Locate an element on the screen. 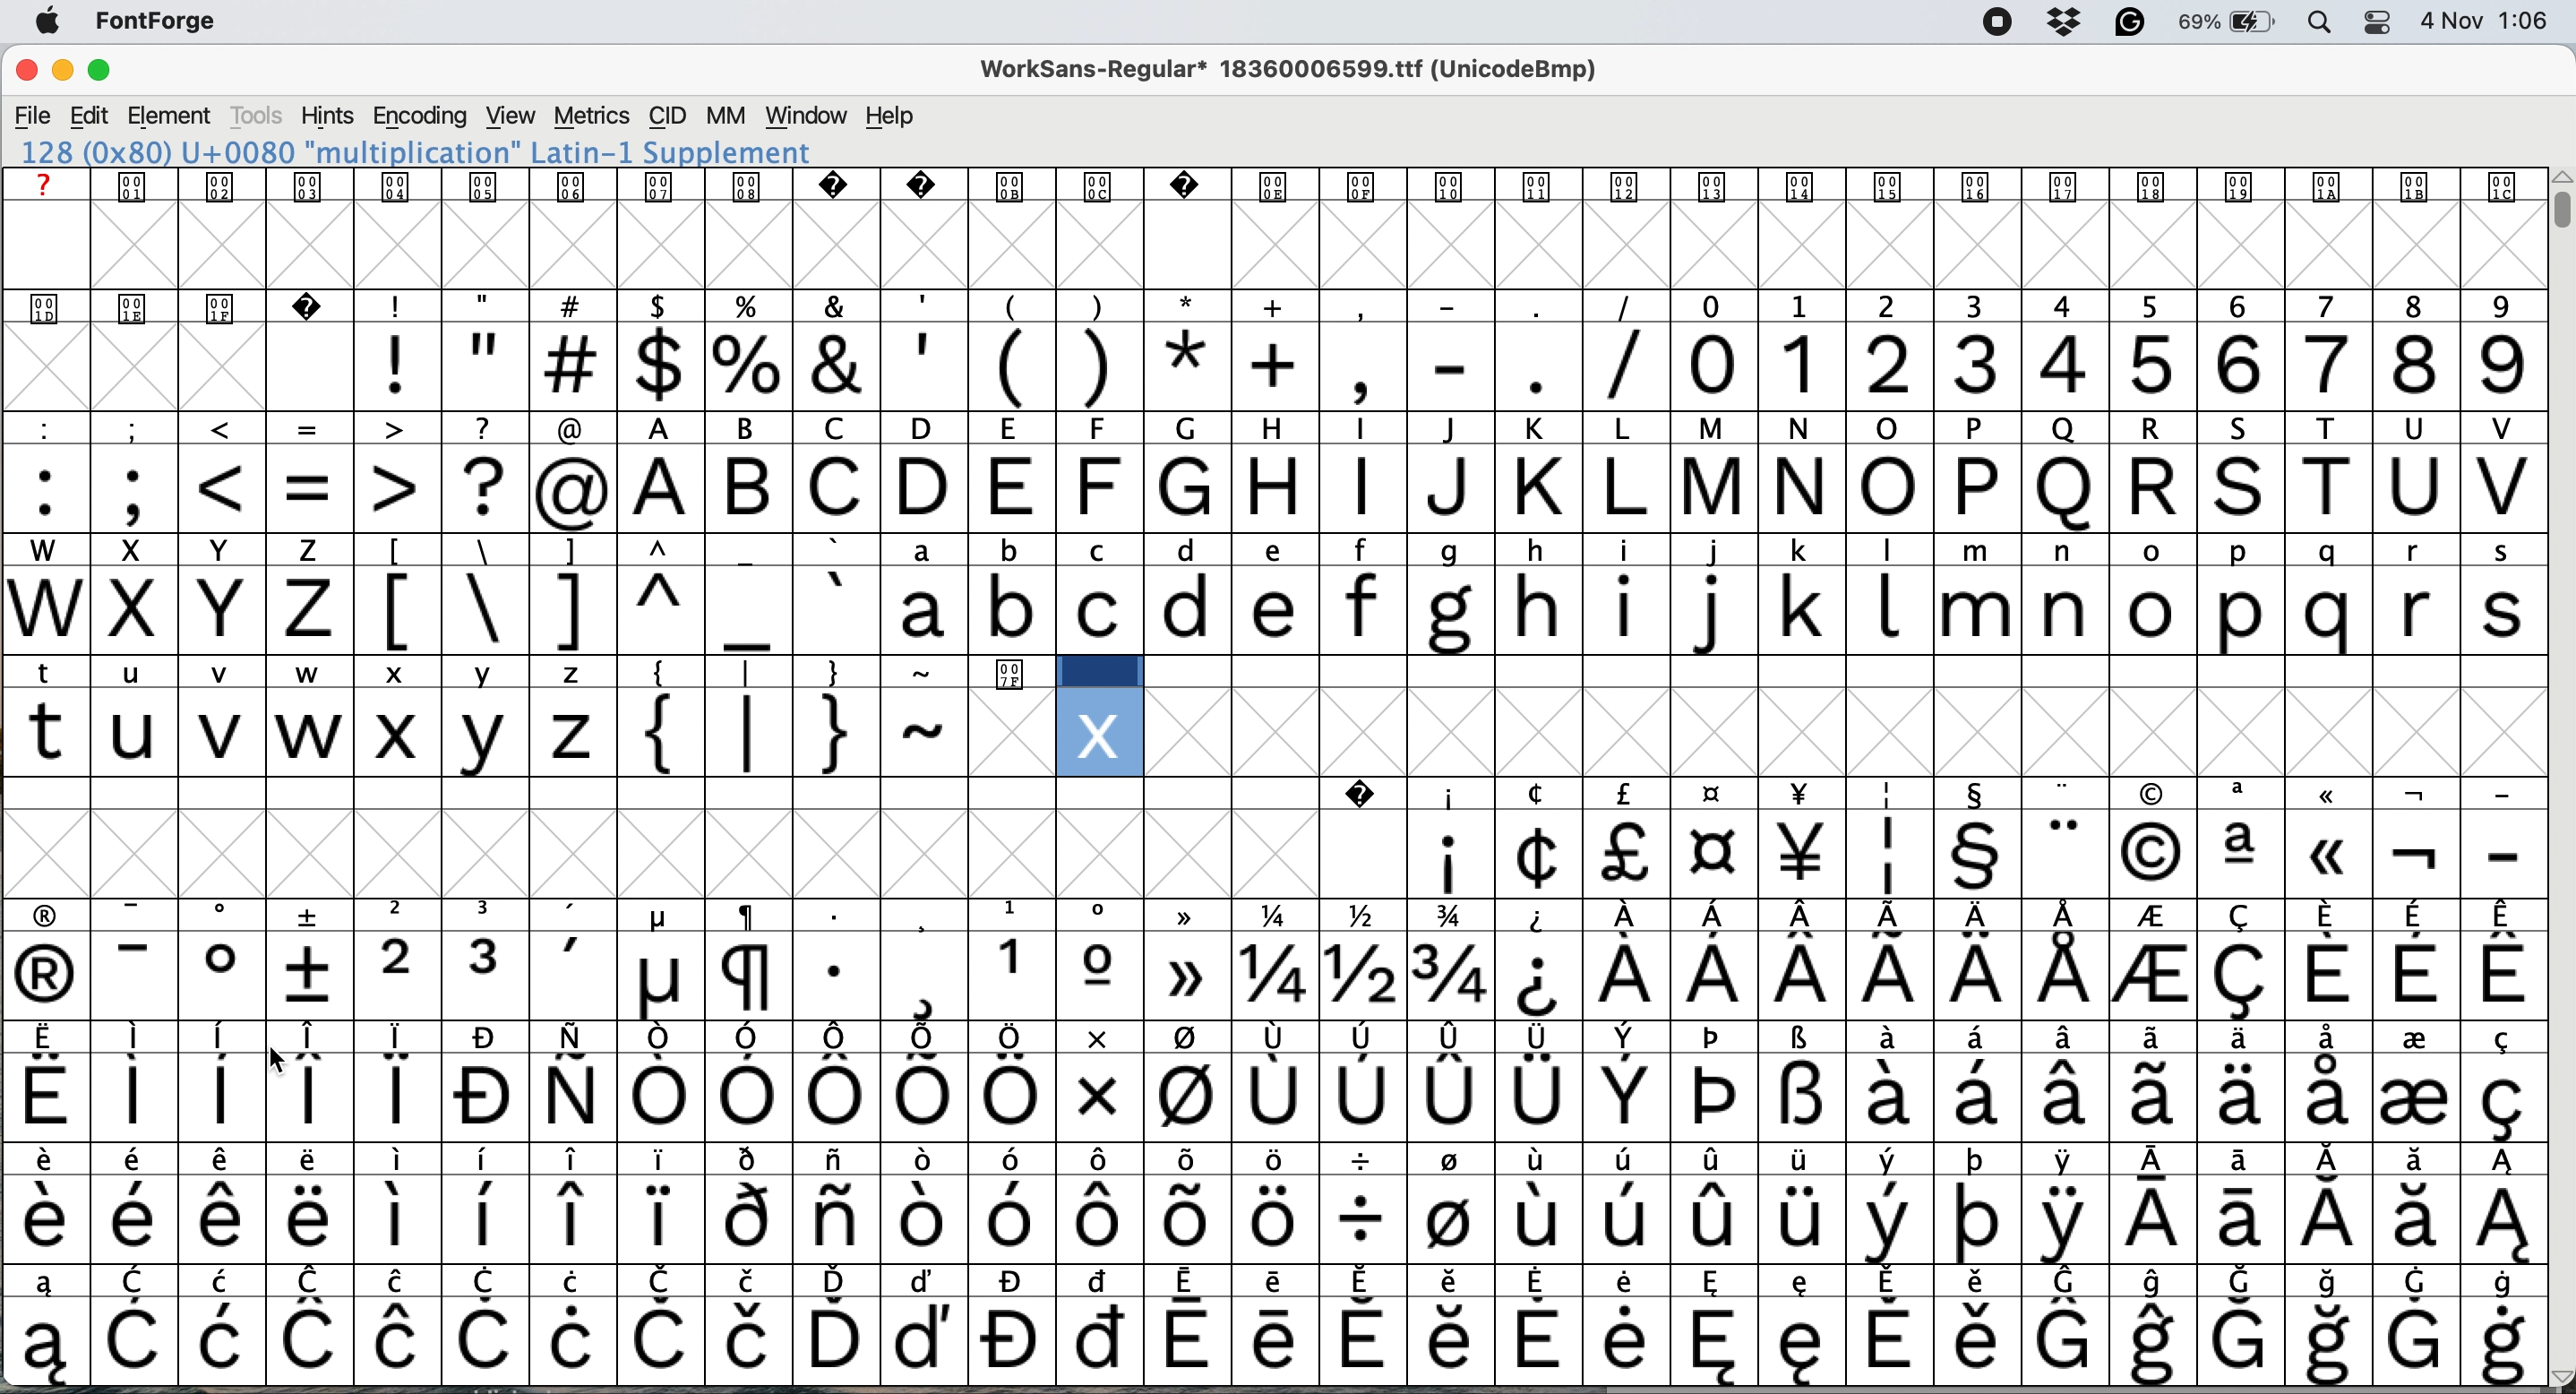 This screenshot has height=1394, width=2576. spotlight search is located at coordinates (2320, 24).